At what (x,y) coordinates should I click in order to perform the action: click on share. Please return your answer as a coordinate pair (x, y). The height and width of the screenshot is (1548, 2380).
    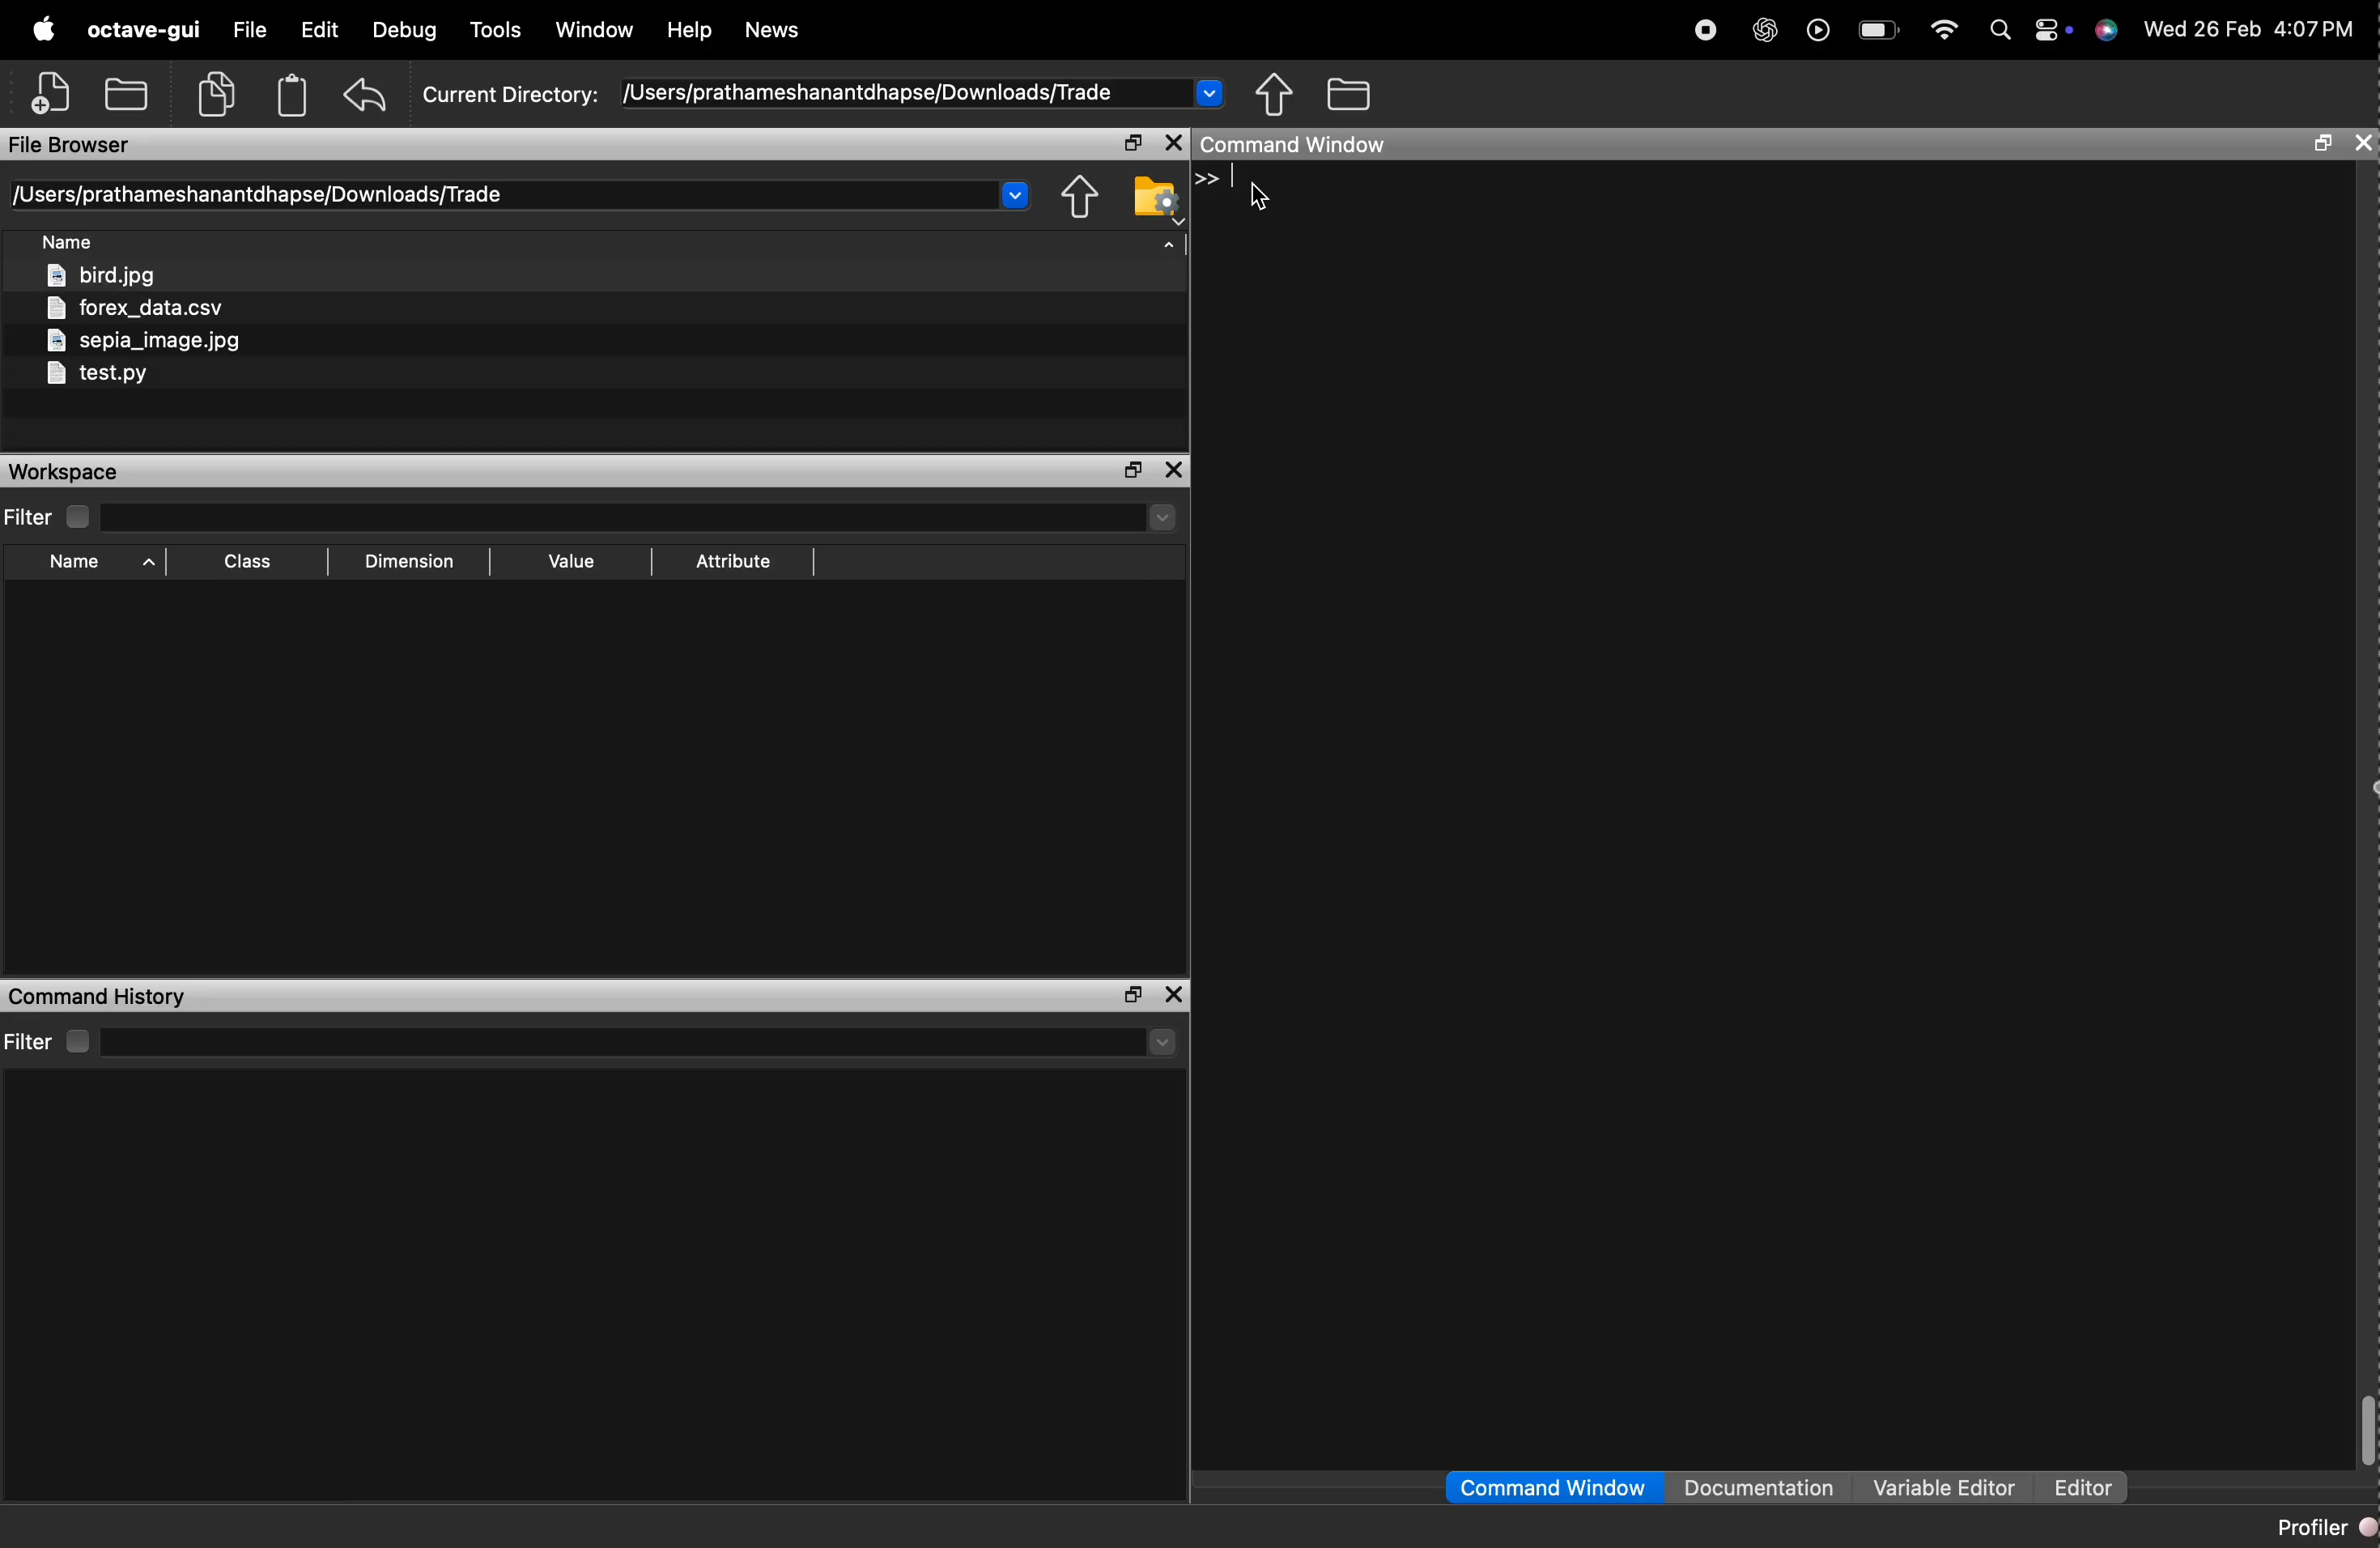
    Looking at the image, I should click on (1082, 198).